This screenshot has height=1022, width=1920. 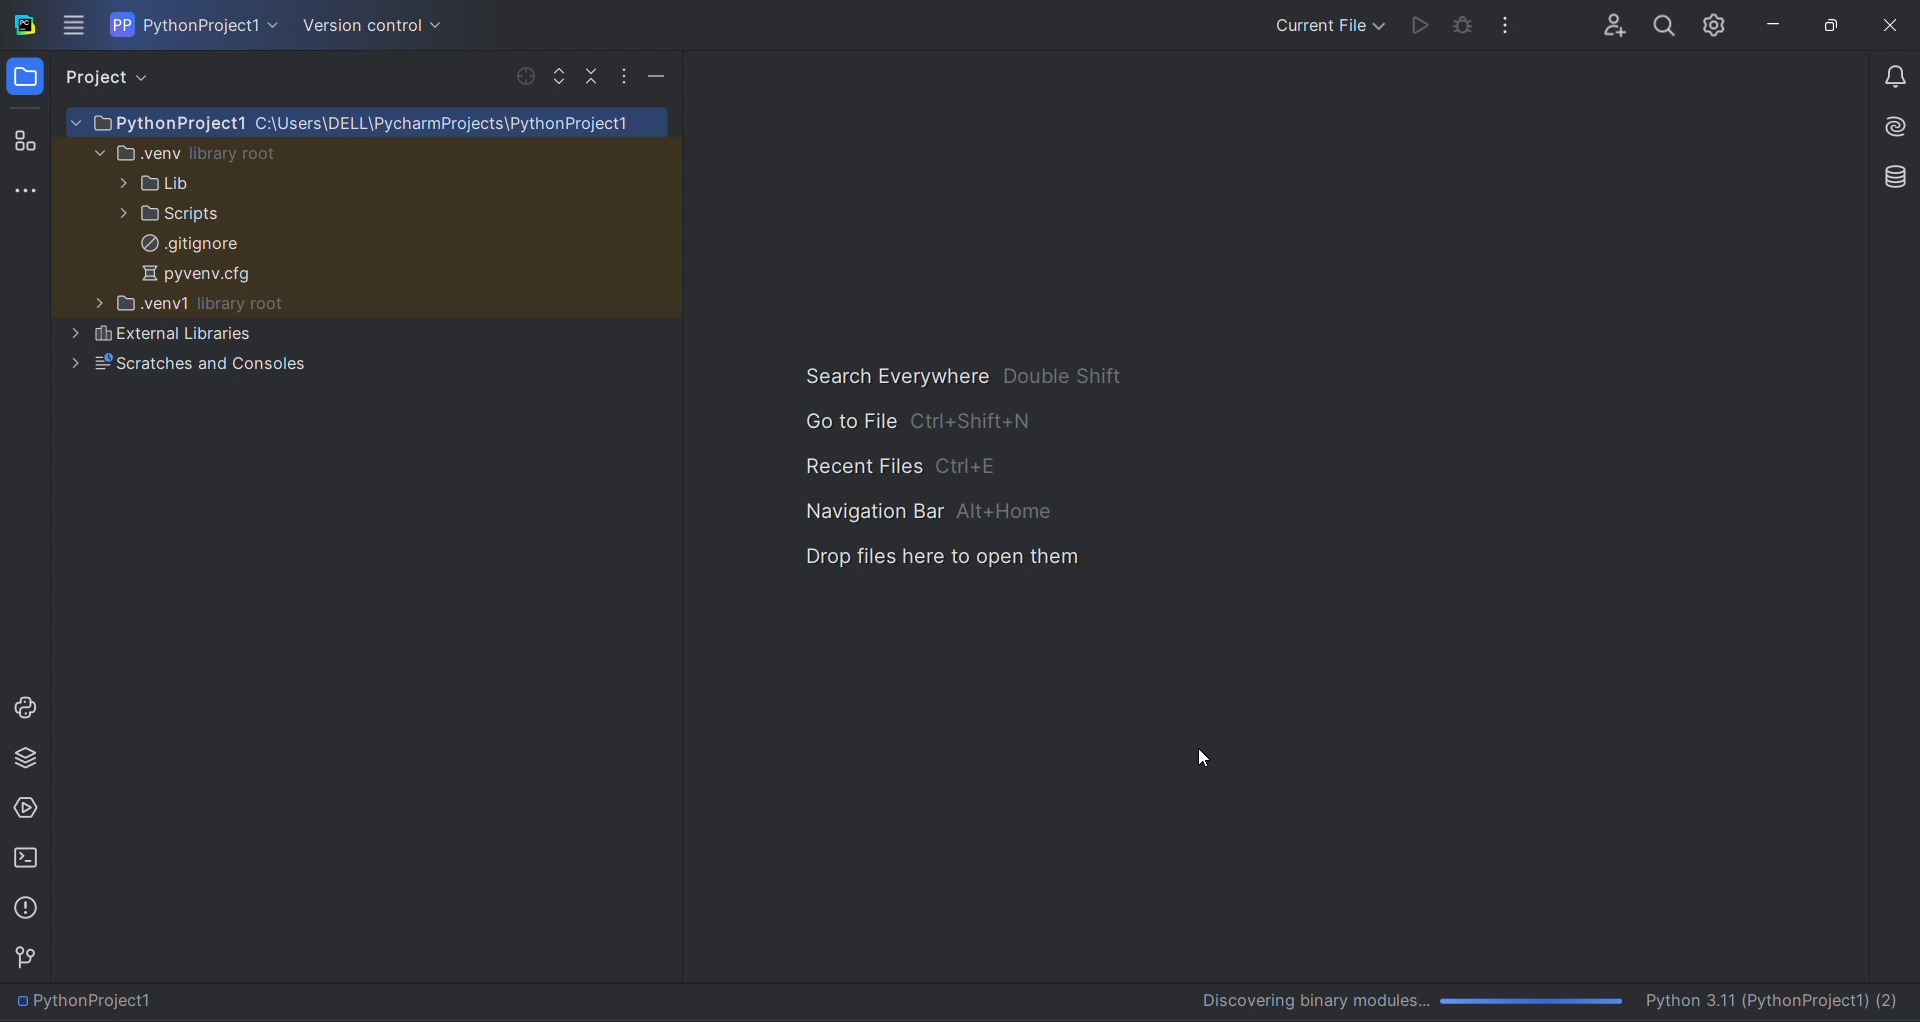 What do you see at coordinates (367, 190) in the screenshot?
I see `file tree` at bounding box center [367, 190].